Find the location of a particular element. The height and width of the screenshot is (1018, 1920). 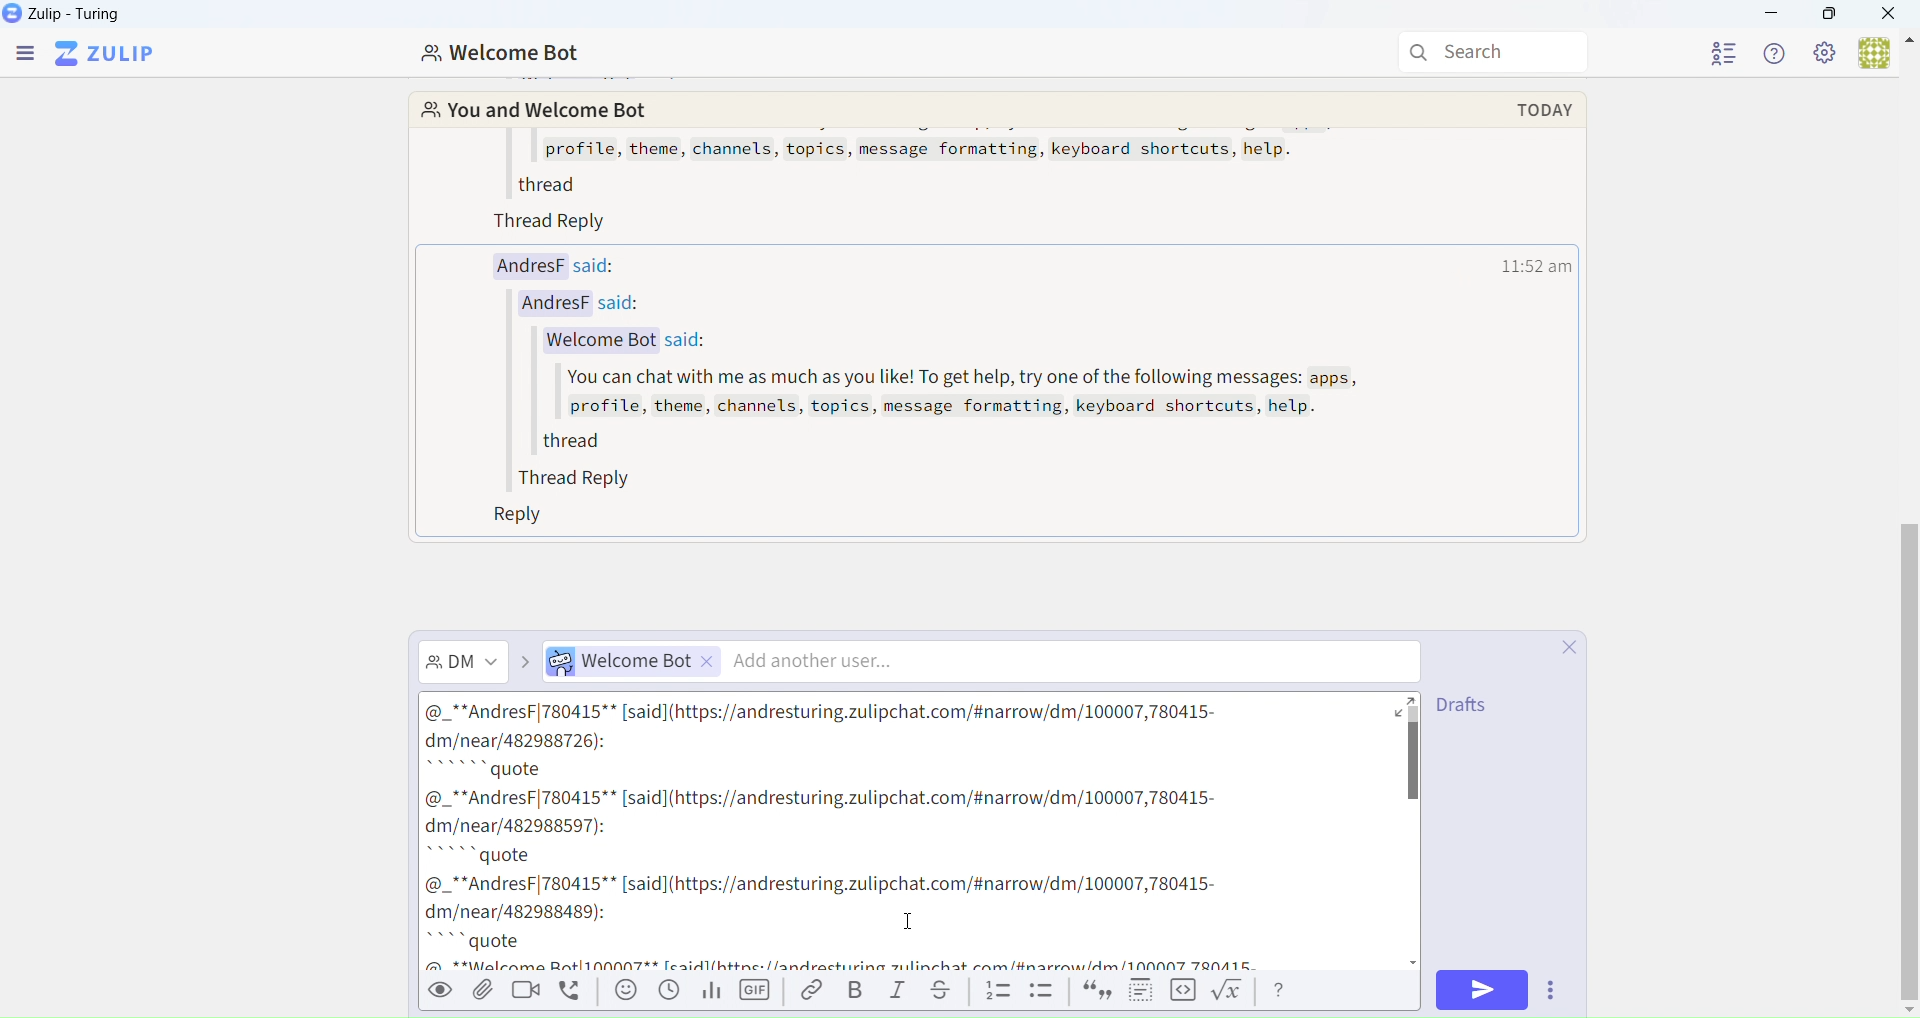

cursor is located at coordinates (917, 921).